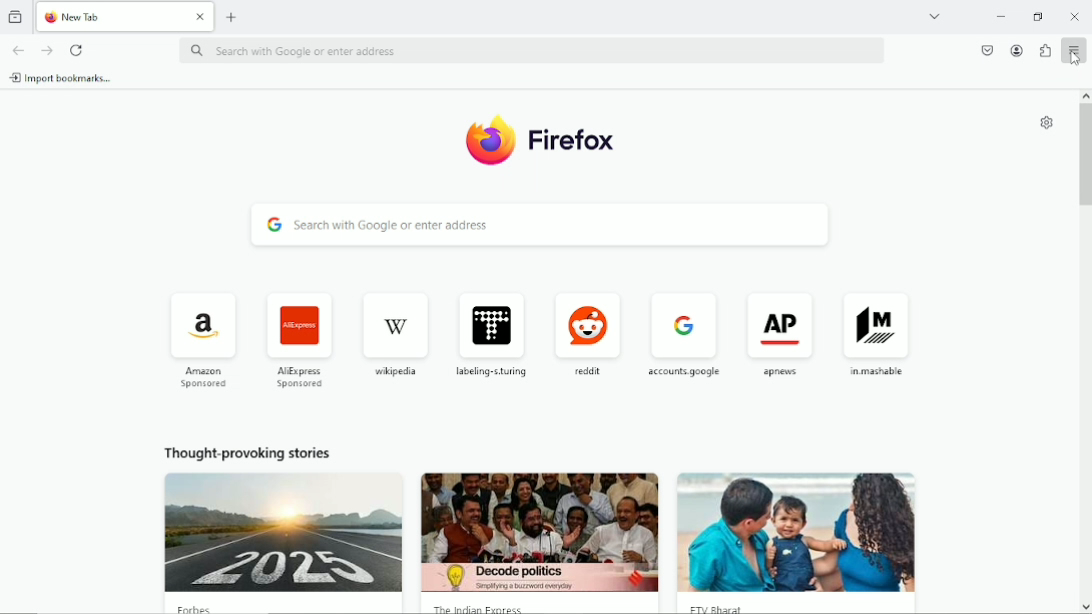 The width and height of the screenshot is (1092, 614). What do you see at coordinates (1074, 52) in the screenshot?
I see `open application menu` at bounding box center [1074, 52].